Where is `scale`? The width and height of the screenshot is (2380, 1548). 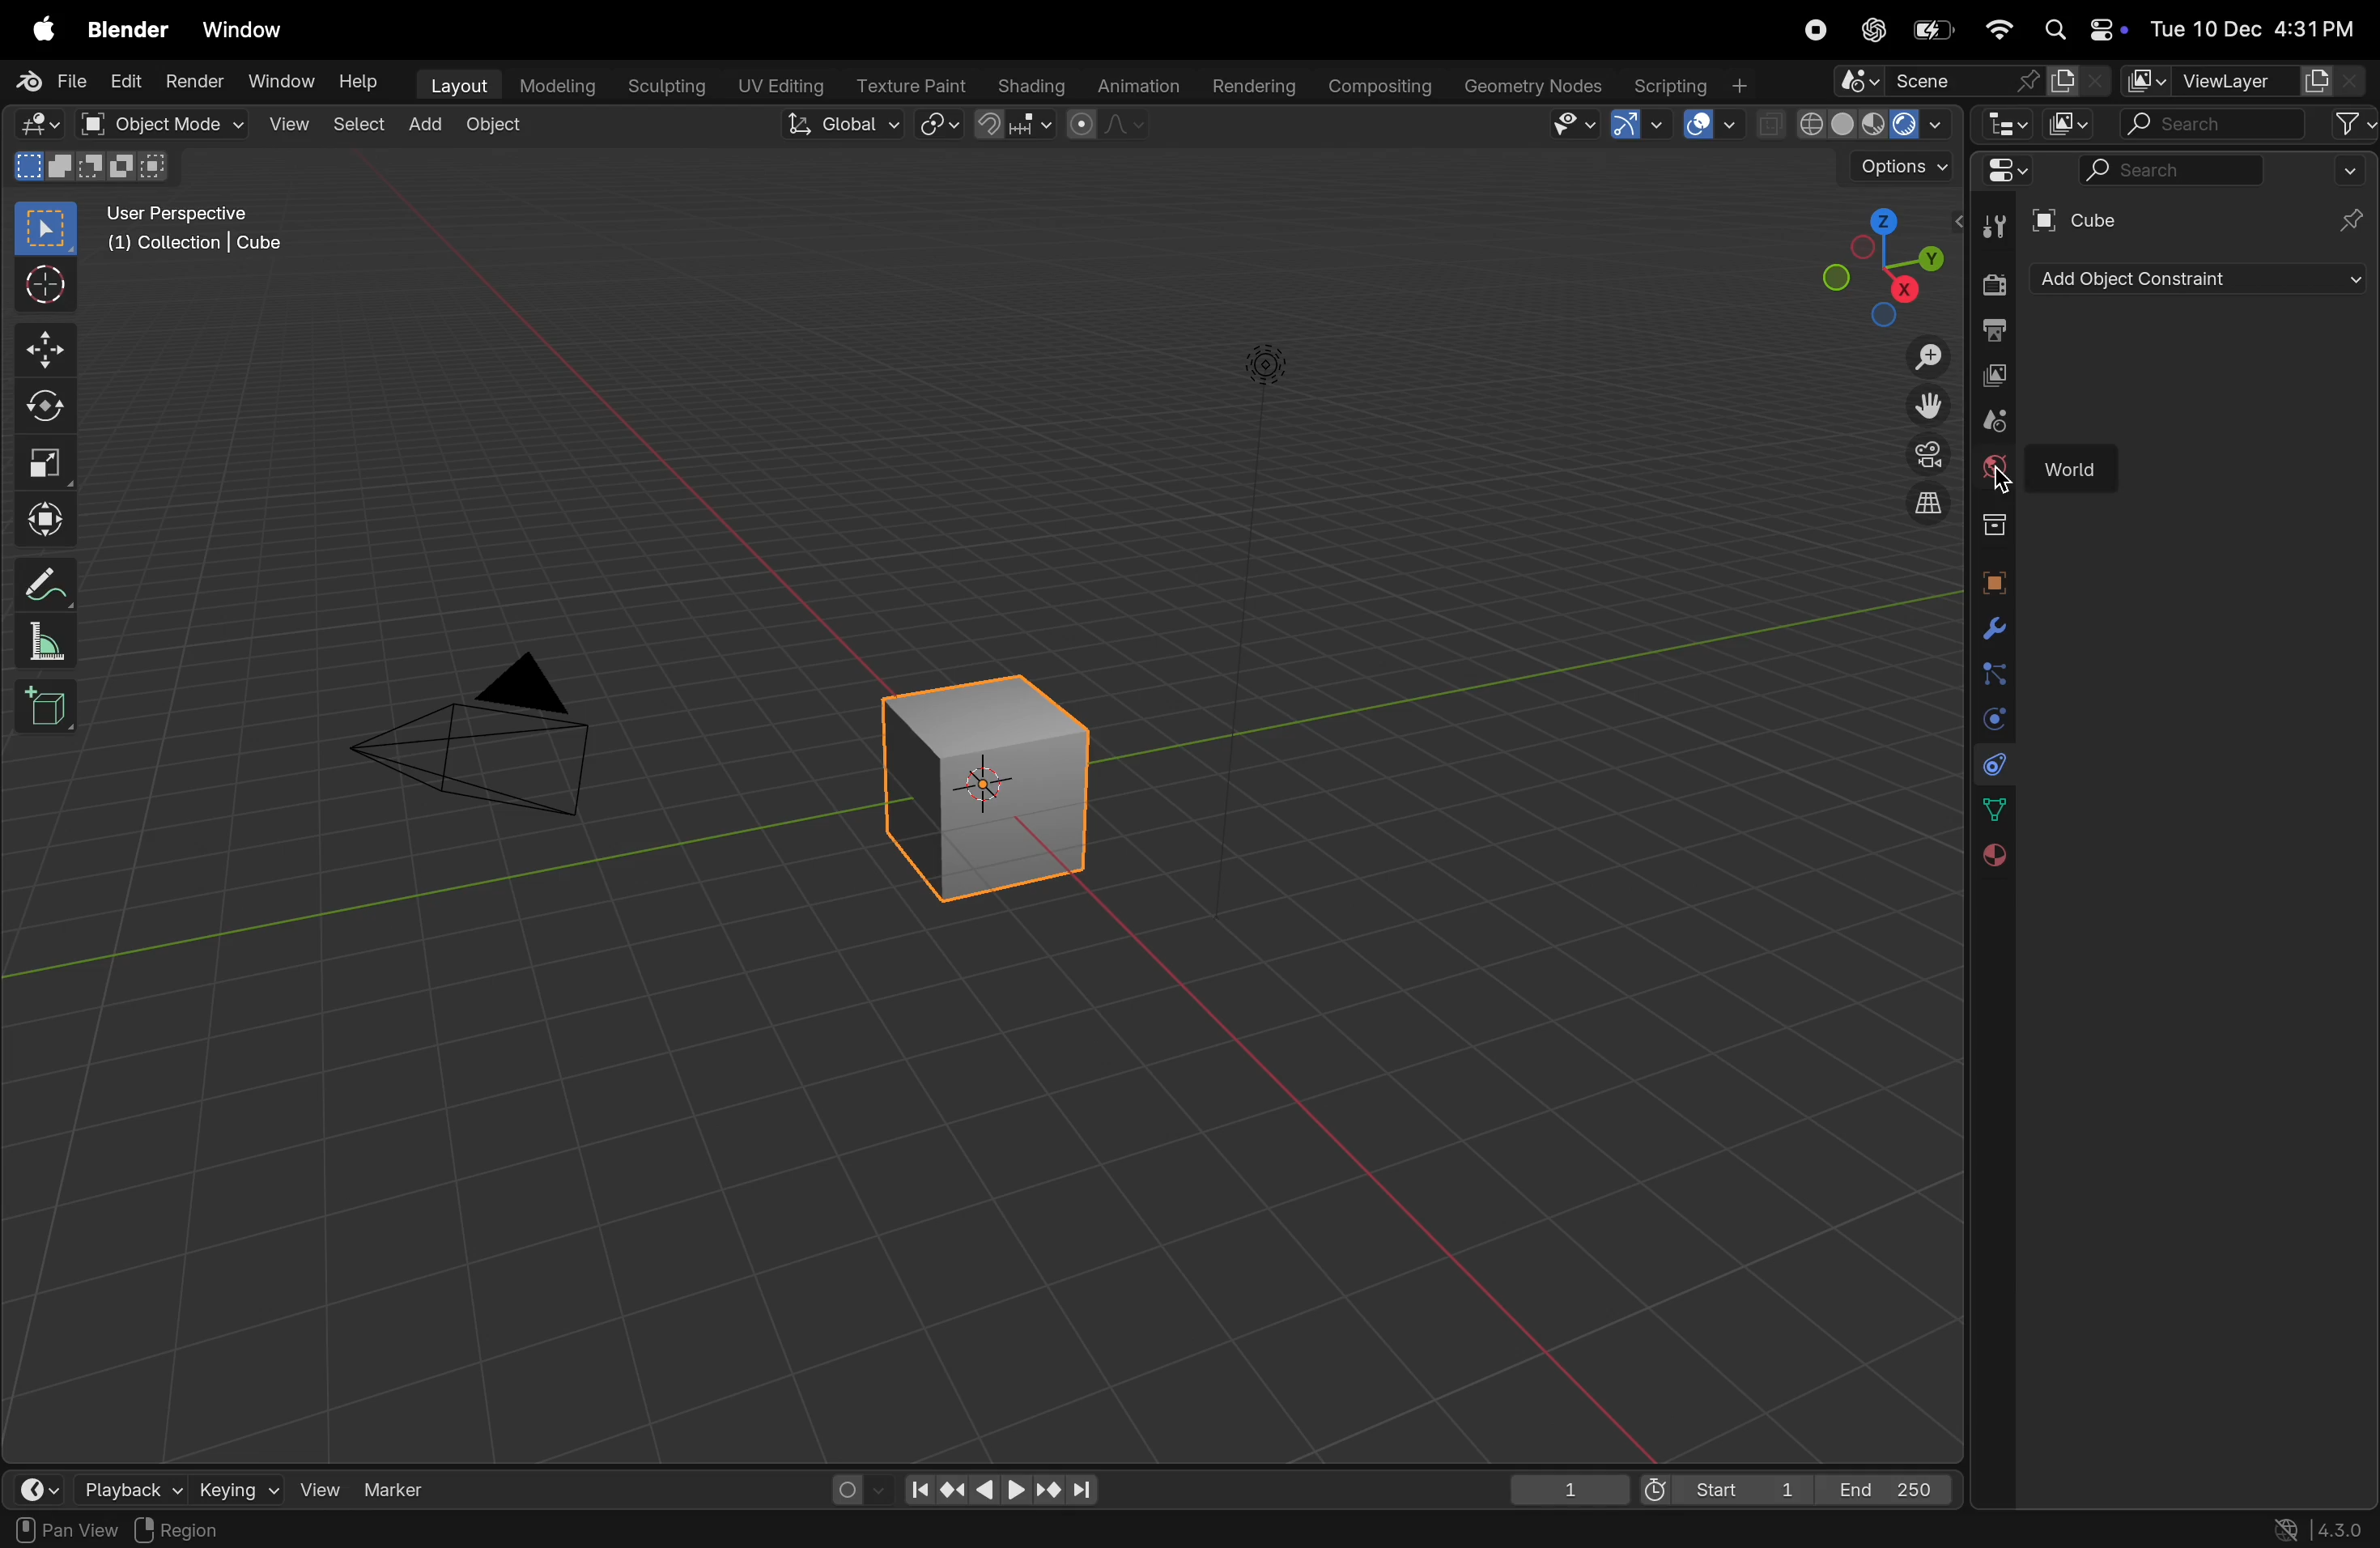
scale is located at coordinates (53, 640).